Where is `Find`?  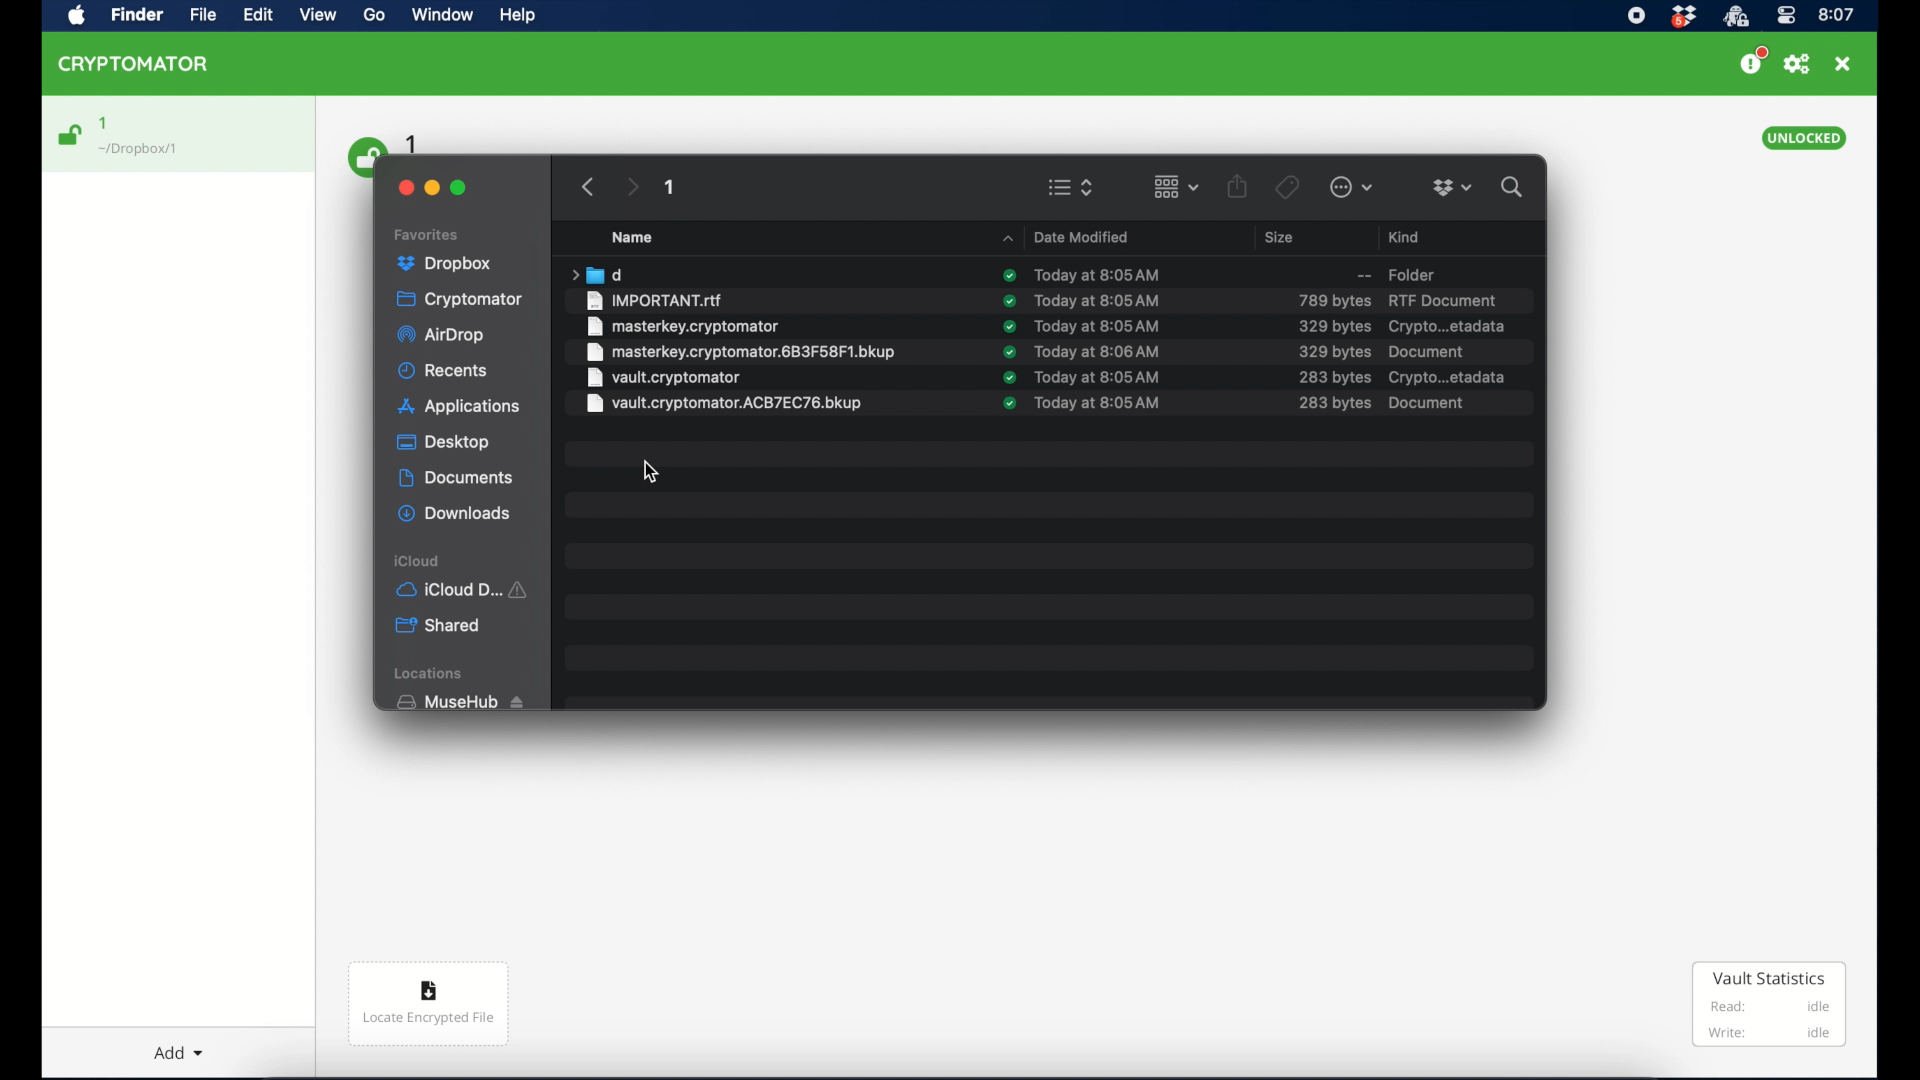 Find is located at coordinates (141, 16).